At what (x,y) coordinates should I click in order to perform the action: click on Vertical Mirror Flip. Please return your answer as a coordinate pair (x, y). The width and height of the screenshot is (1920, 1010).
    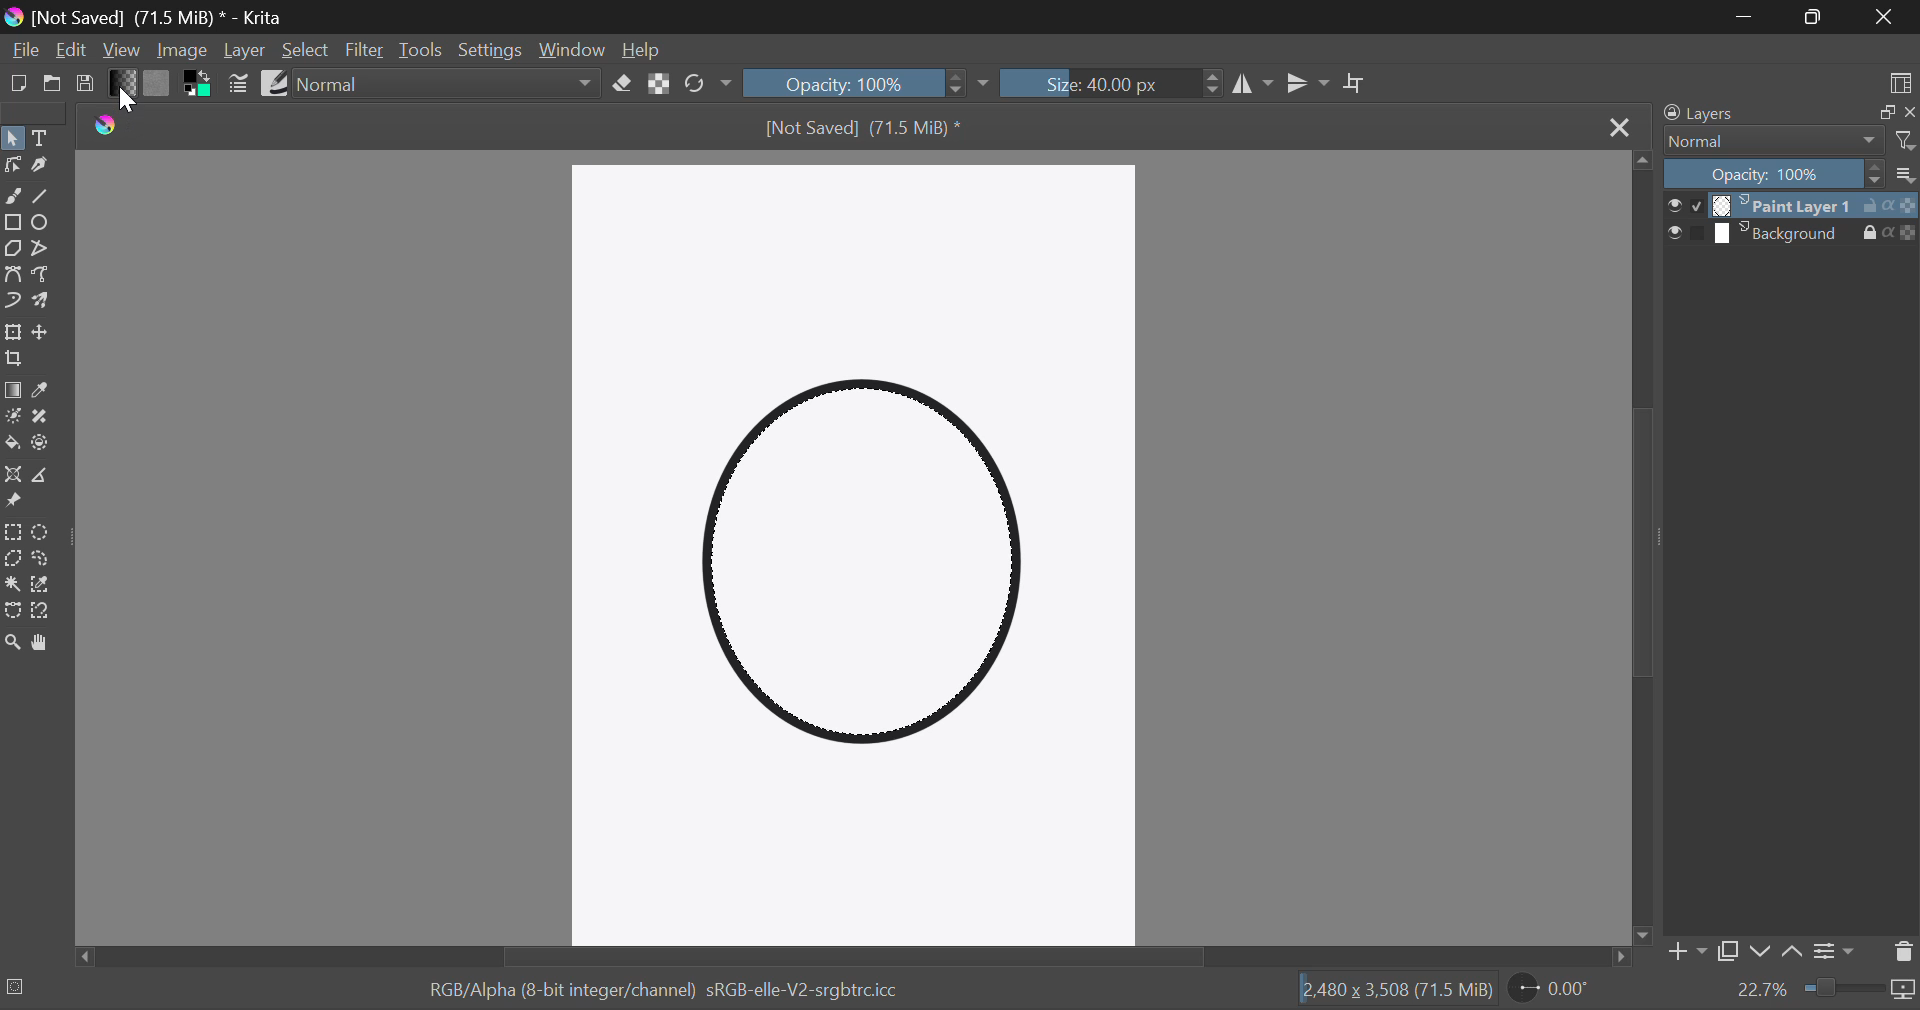
    Looking at the image, I should click on (1254, 84).